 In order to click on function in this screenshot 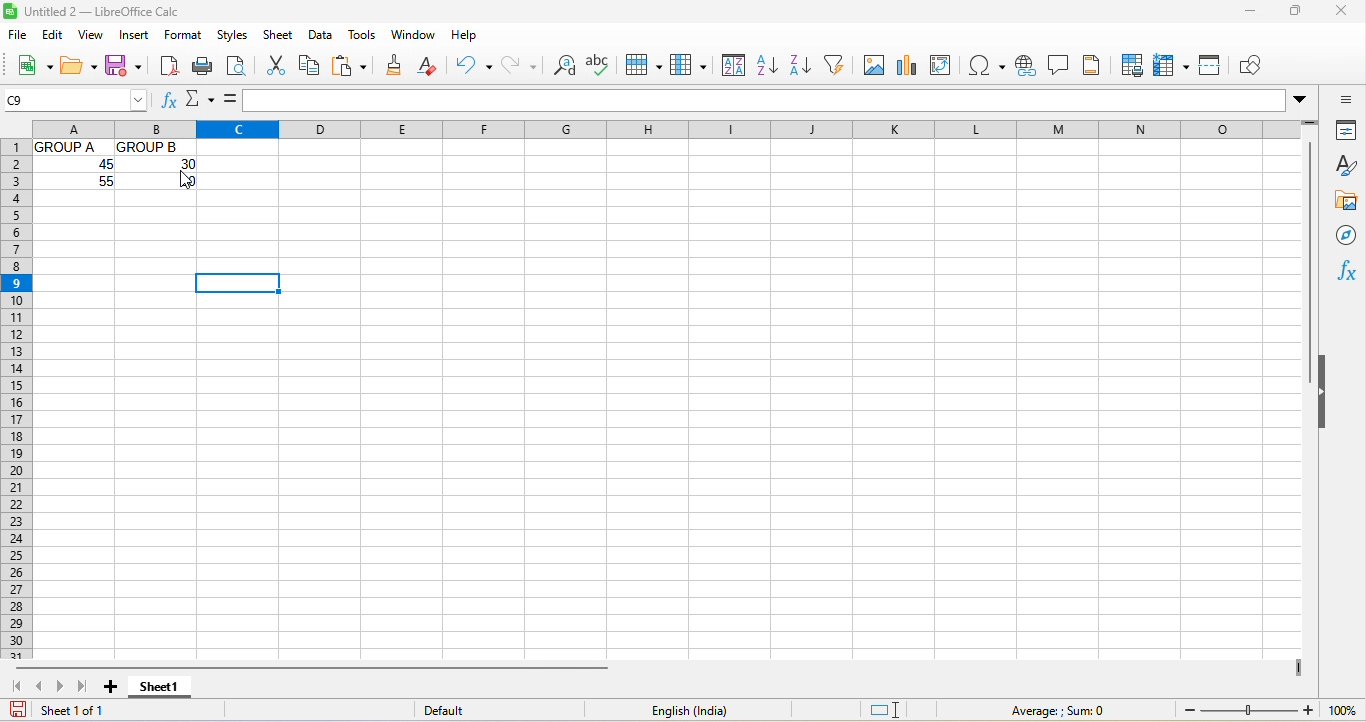, I will do `click(1345, 273)`.